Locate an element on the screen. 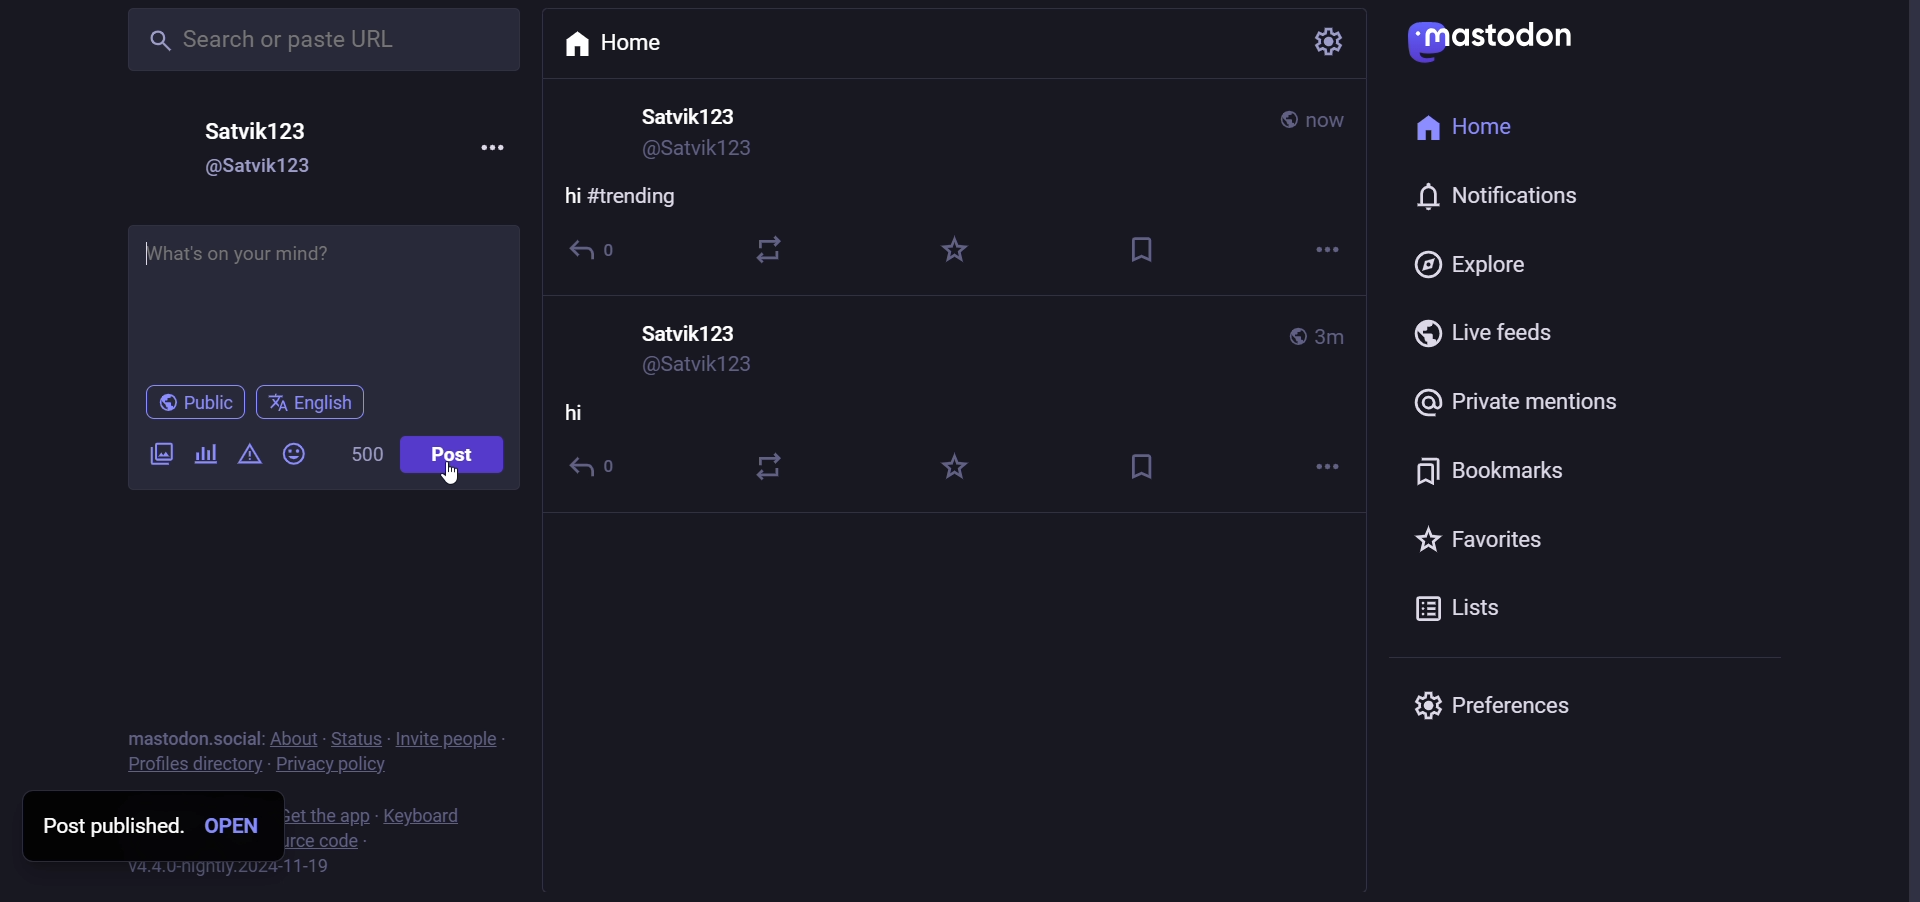 This screenshot has height=902, width=1920. home is located at coordinates (625, 42).